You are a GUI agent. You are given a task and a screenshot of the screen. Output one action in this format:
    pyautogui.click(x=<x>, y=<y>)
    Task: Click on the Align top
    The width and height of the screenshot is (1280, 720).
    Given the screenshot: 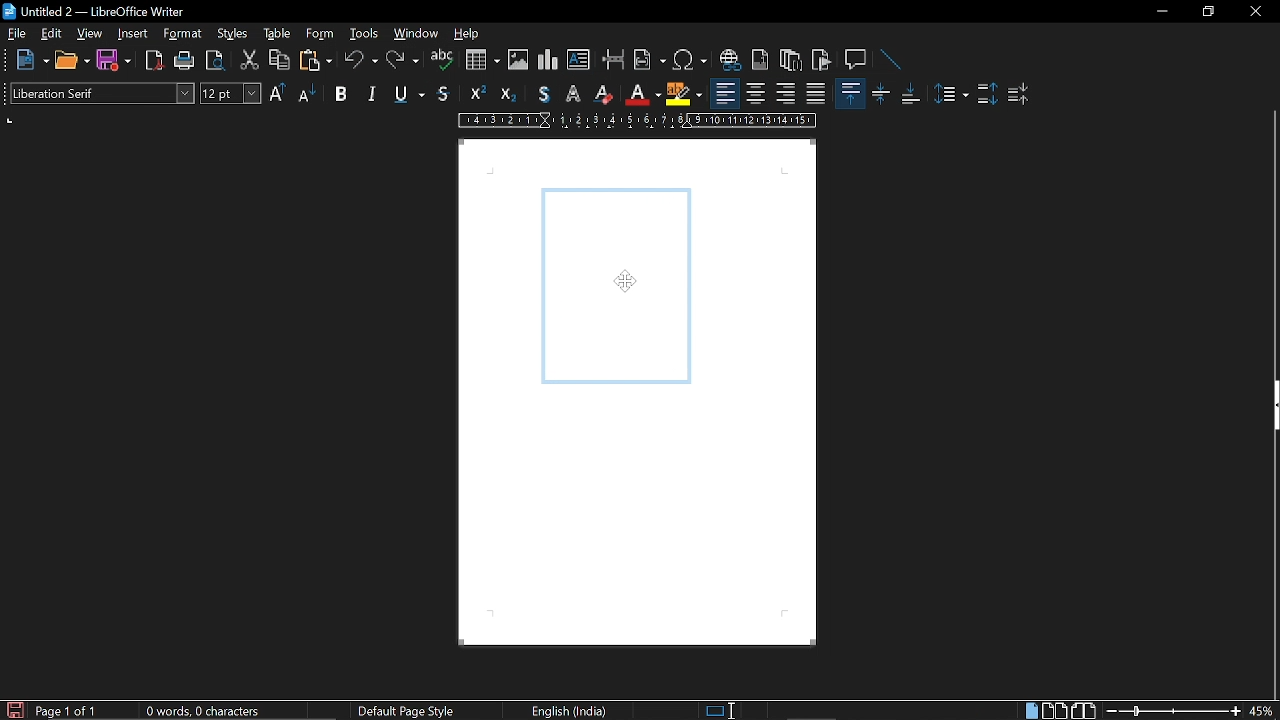 What is the action you would take?
    pyautogui.click(x=849, y=92)
    